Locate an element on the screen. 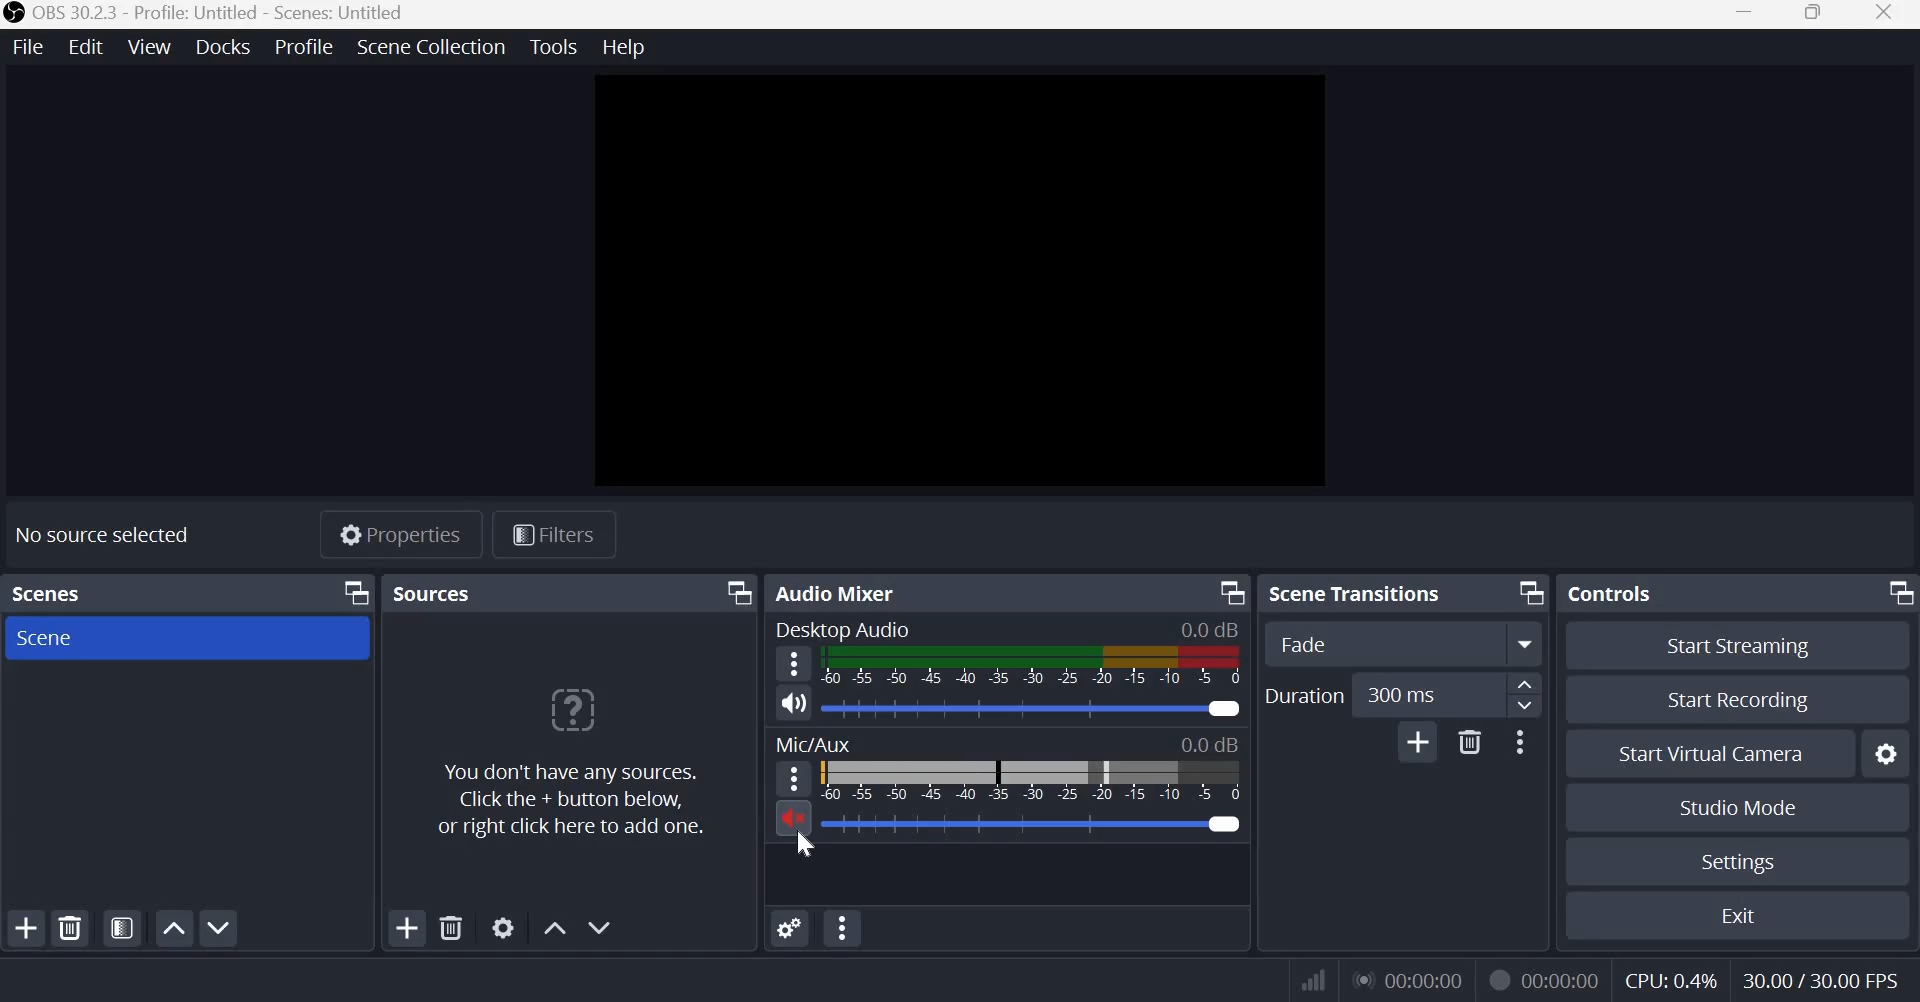  Add source(s) is located at coordinates (404, 928).